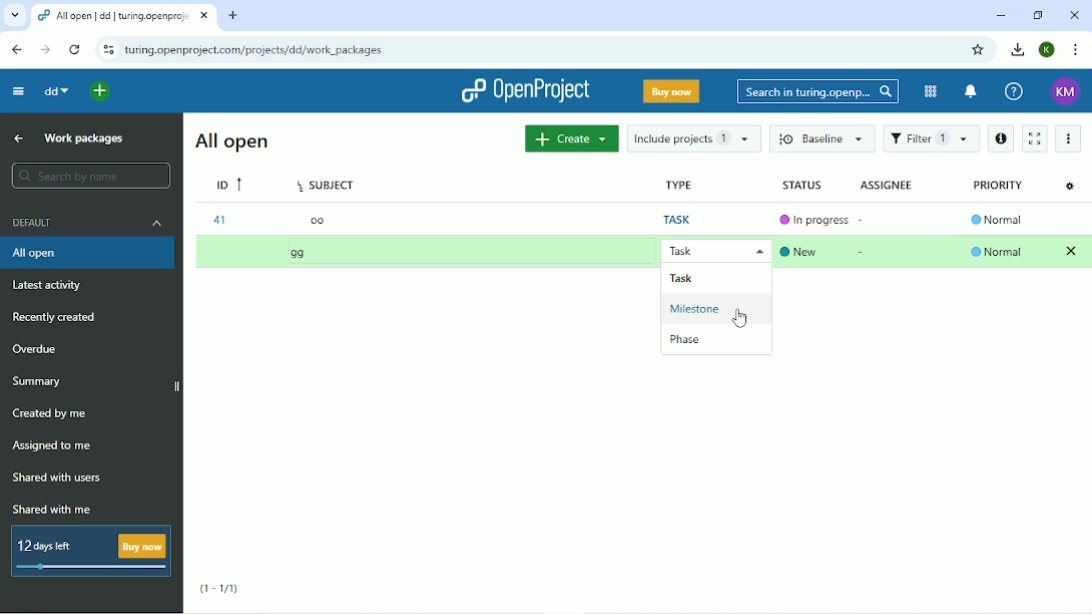 This screenshot has height=614, width=1092. What do you see at coordinates (17, 50) in the screenshot?
I see `Back` at bounding box center [17, 50].